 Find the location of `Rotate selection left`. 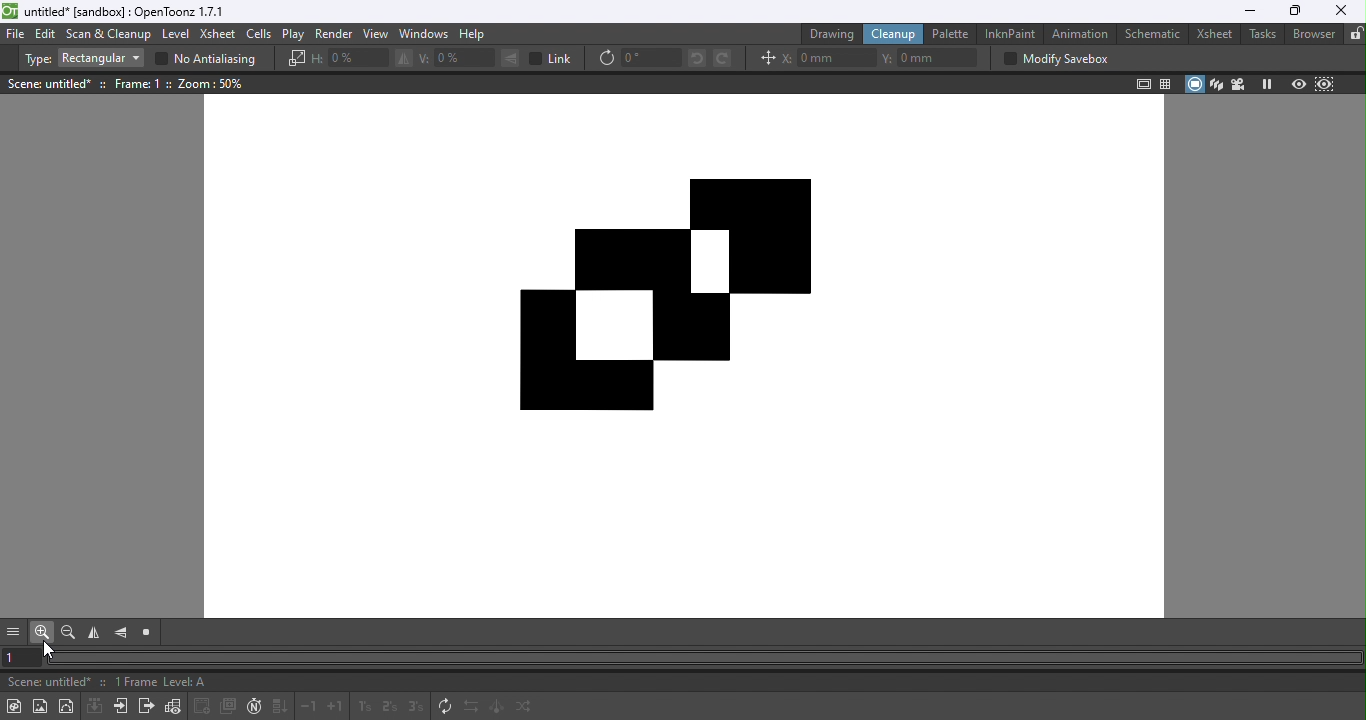

Rotate selection left is located at coordinates (696, 60).